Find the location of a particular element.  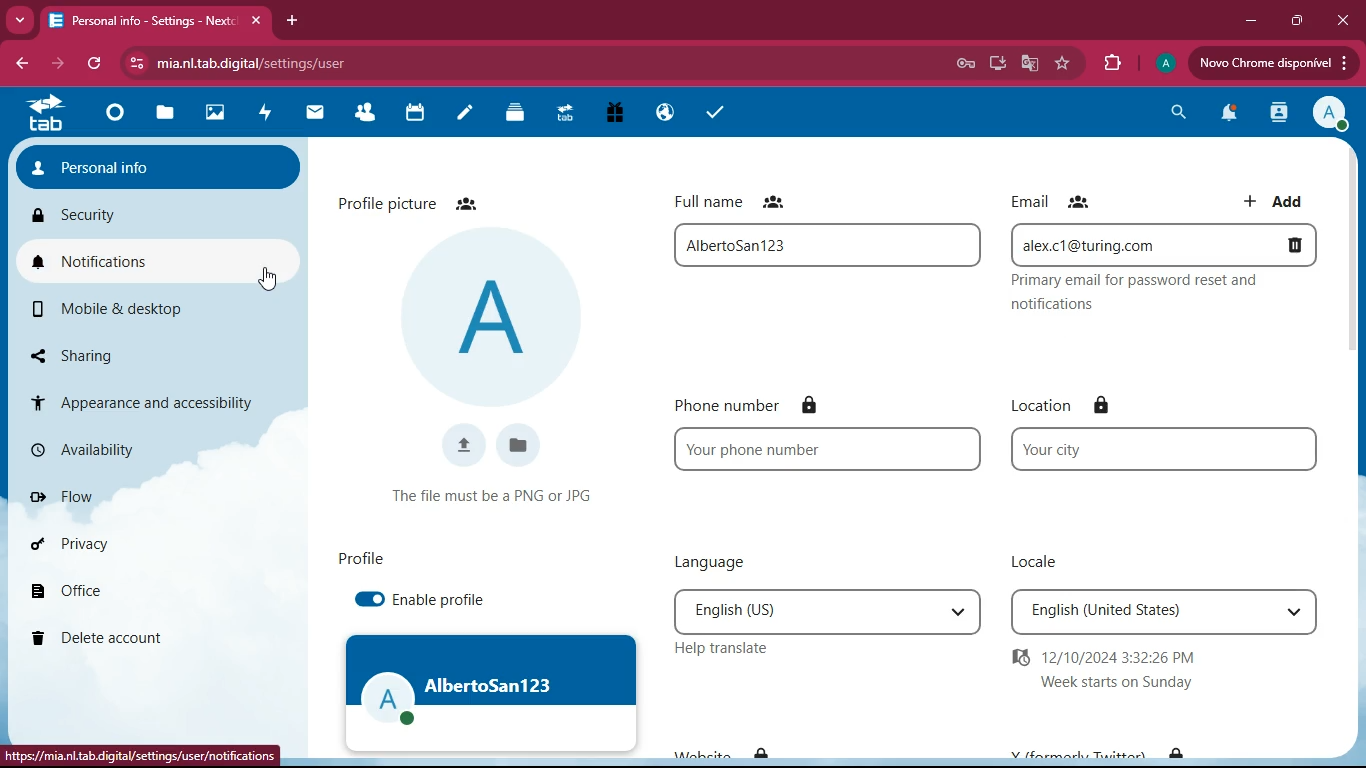

flow is located at coordinates (143, 498).